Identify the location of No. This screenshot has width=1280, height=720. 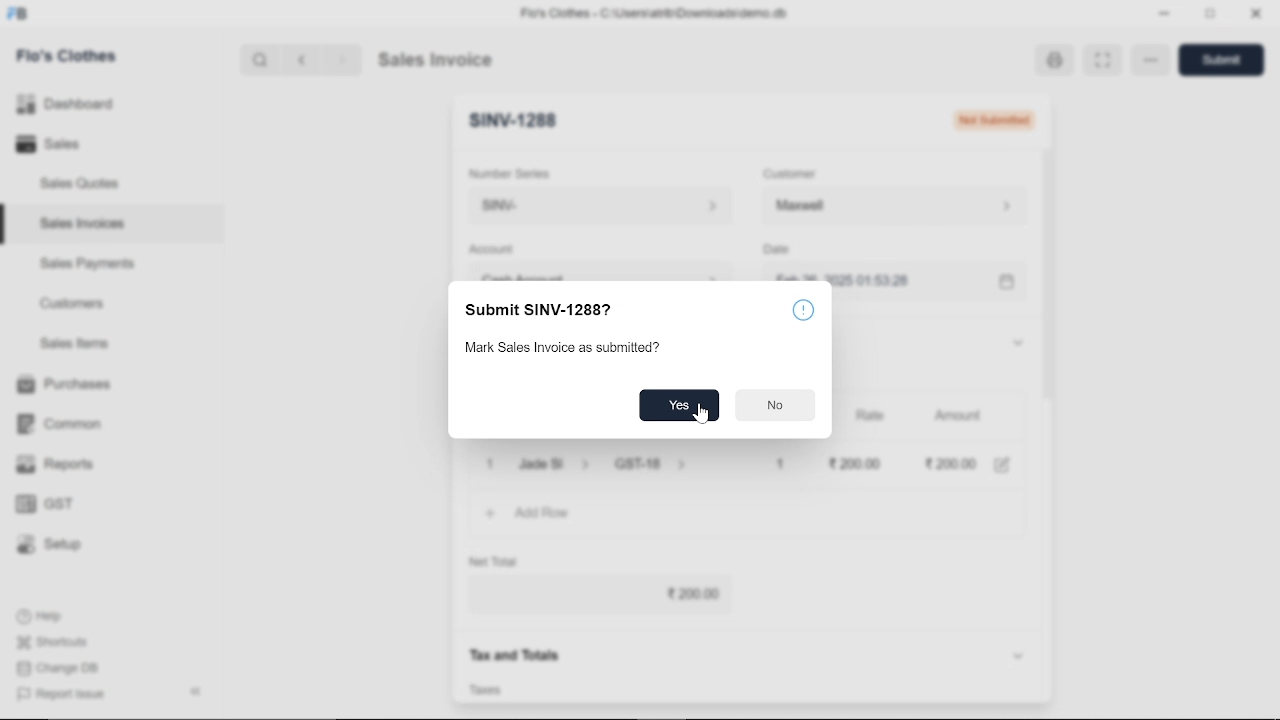
(774, 404).